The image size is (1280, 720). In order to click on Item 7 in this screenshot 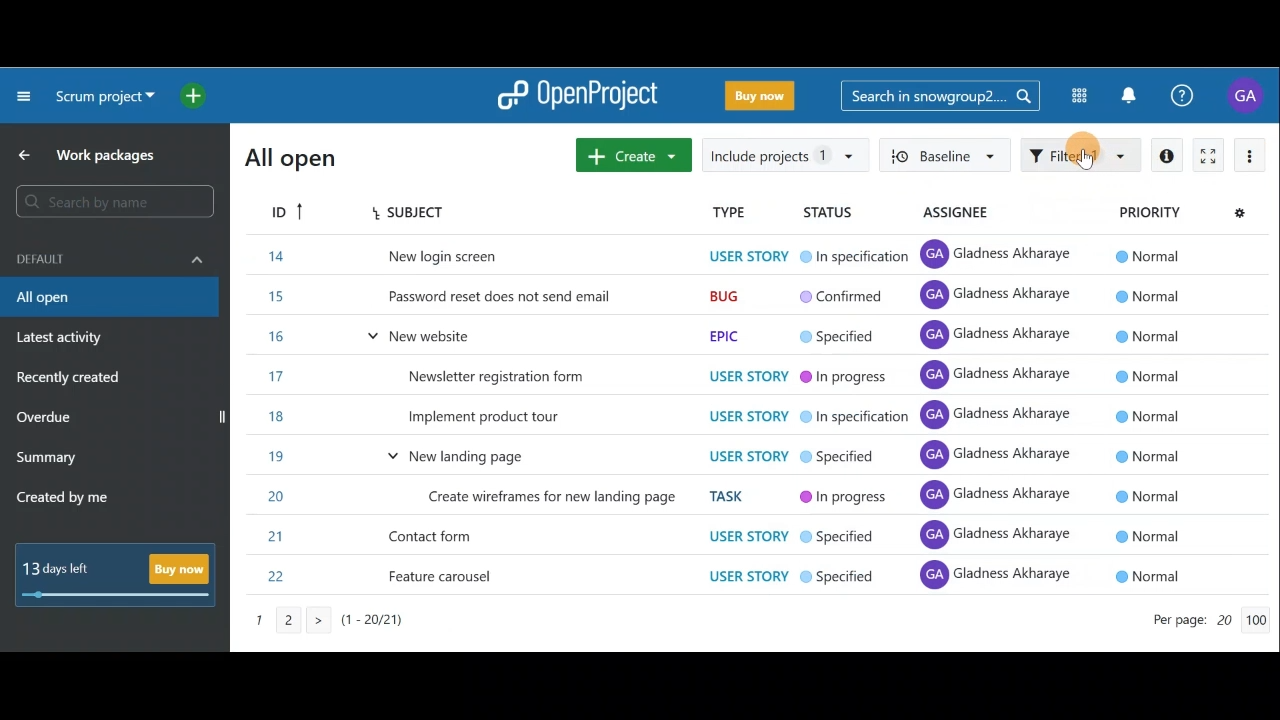, I will do `click(714, 499)`.